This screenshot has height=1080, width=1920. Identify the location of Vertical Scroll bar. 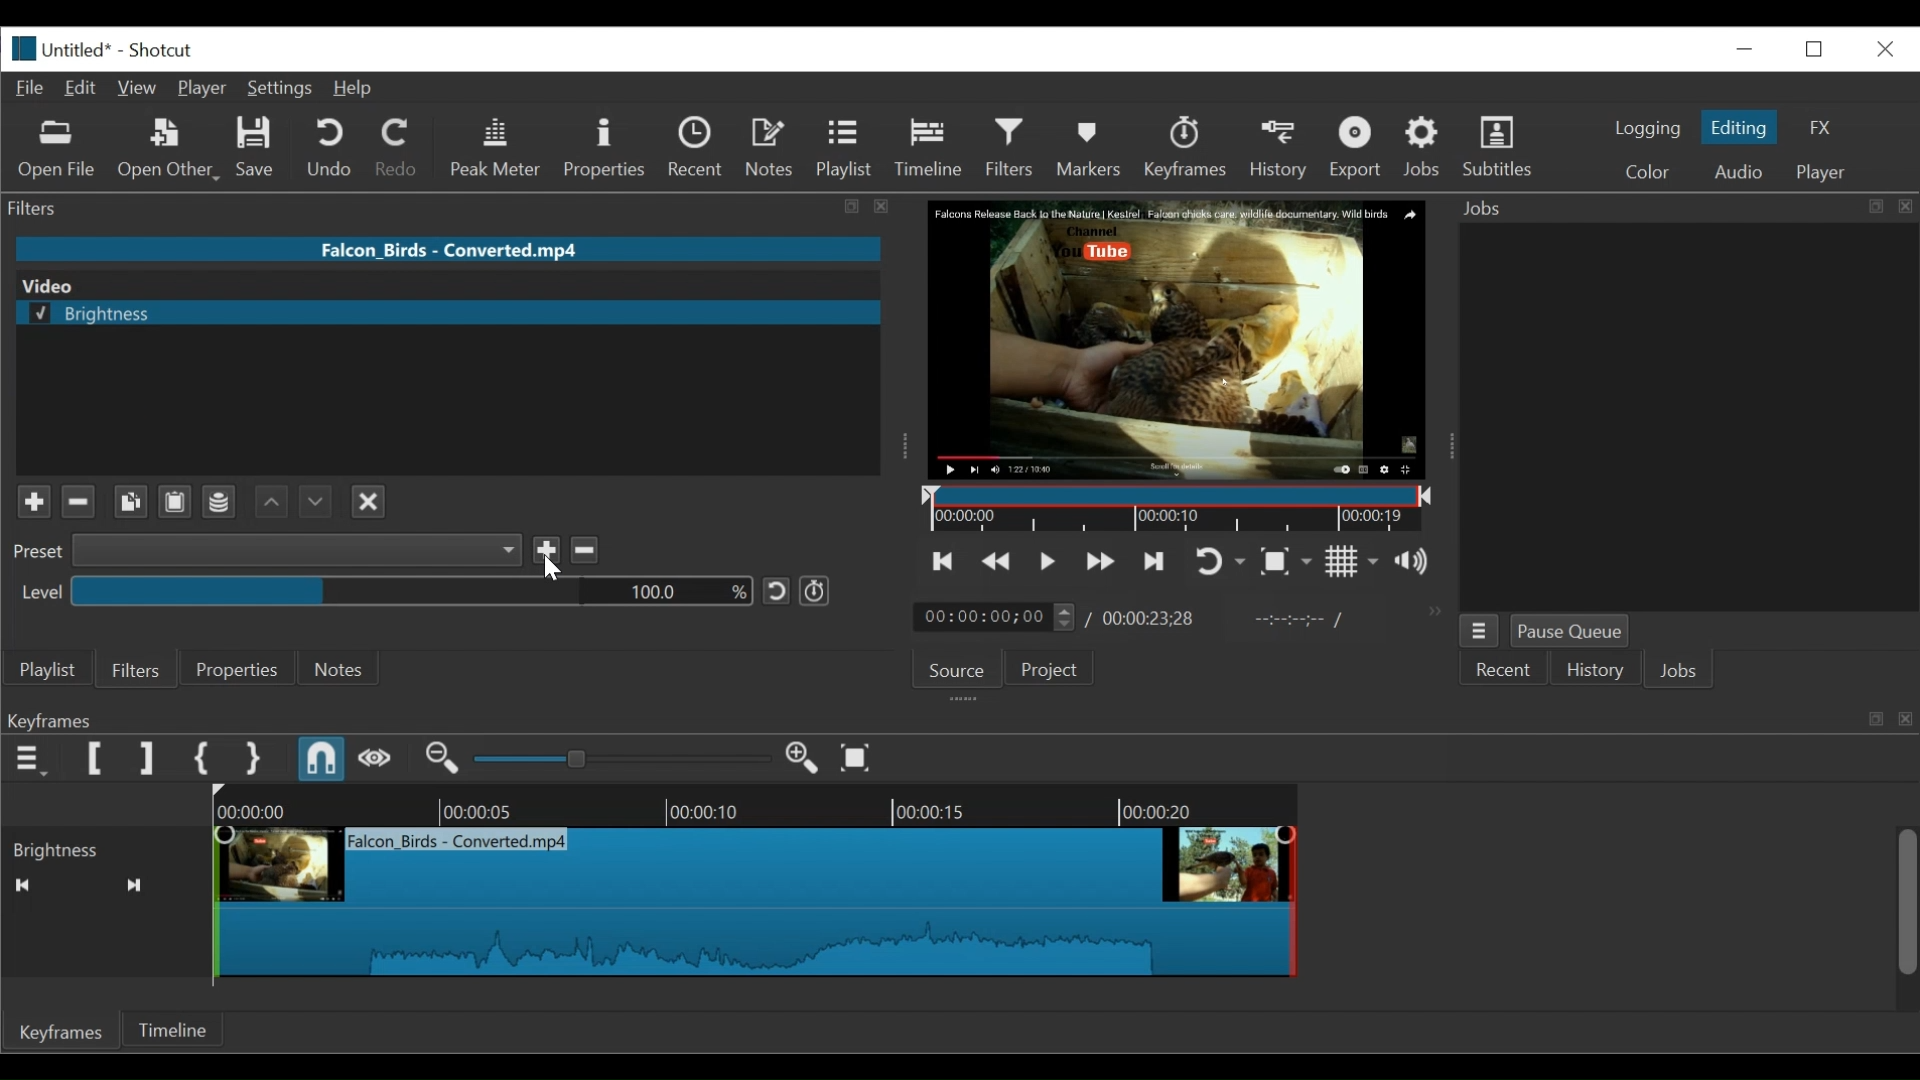
(1907, 904).